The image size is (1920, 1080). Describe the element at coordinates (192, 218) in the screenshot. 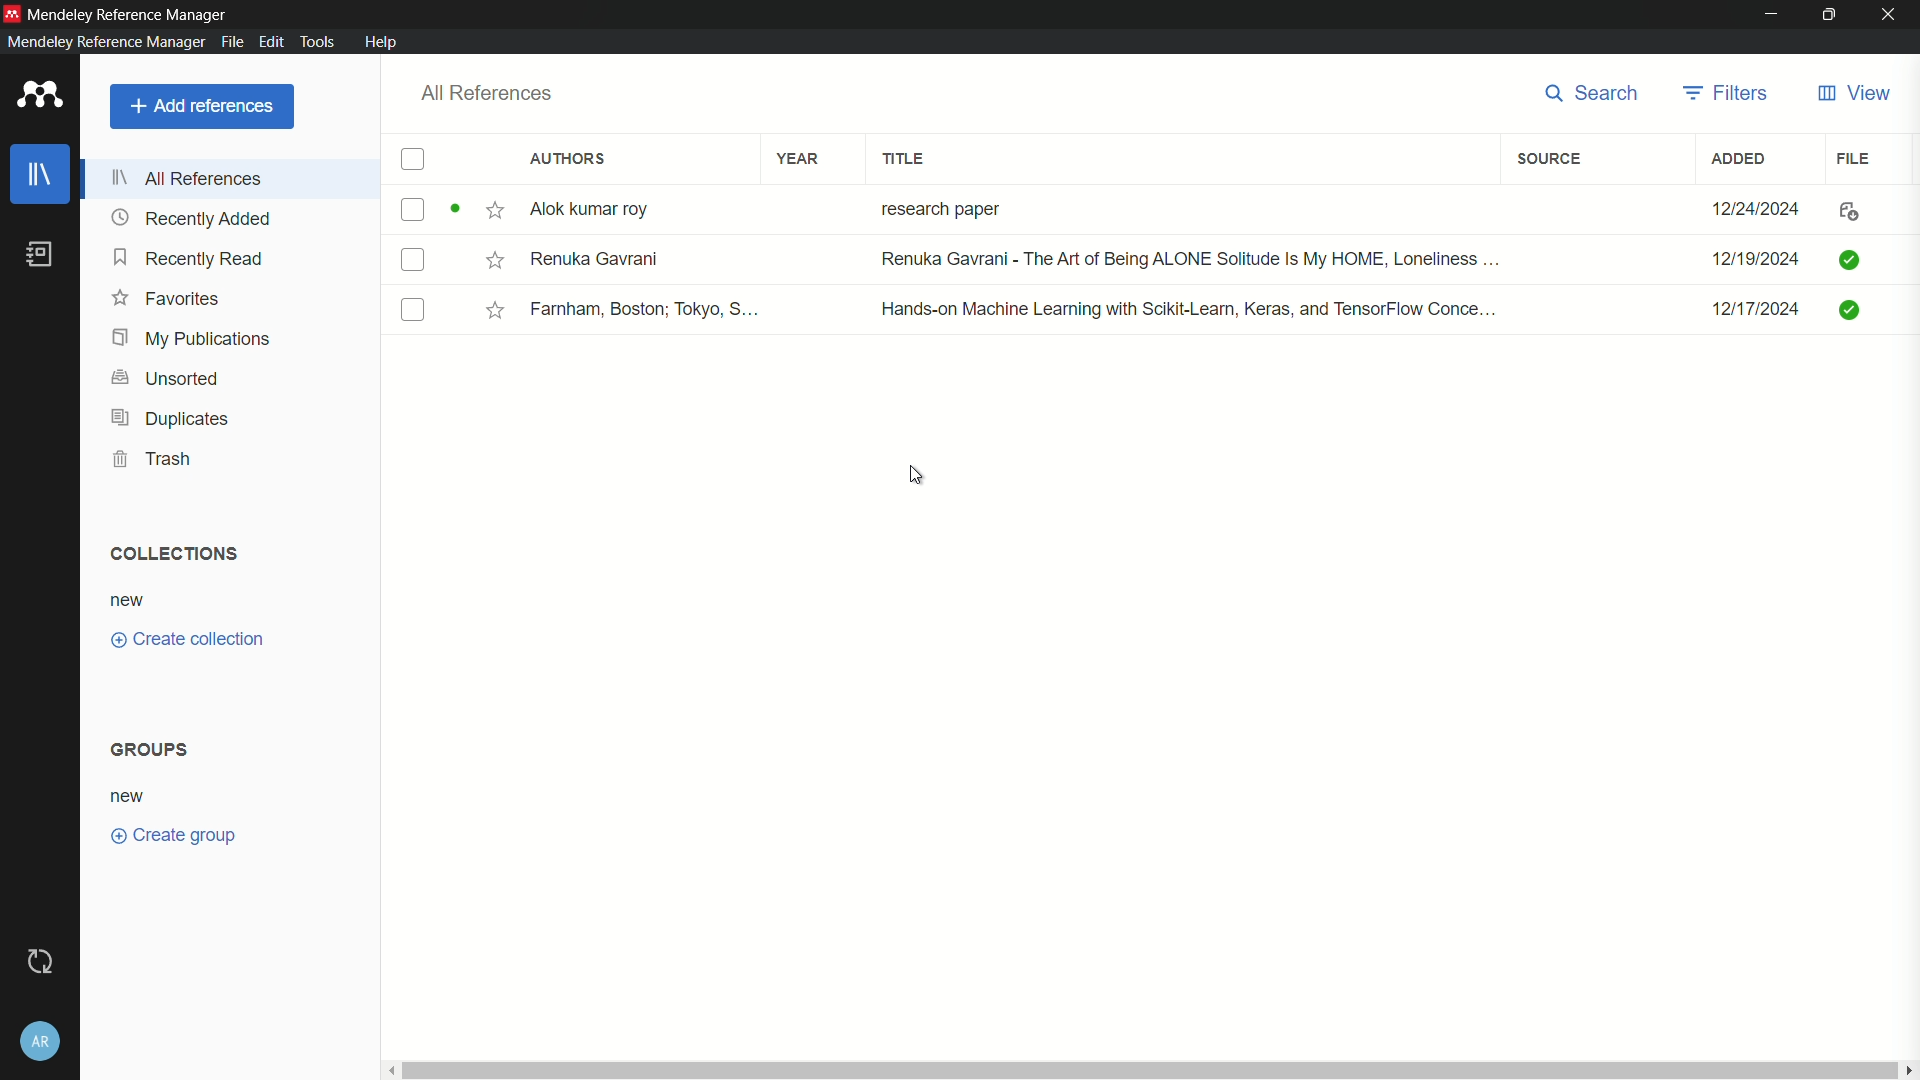

I see `recently added` at that location.